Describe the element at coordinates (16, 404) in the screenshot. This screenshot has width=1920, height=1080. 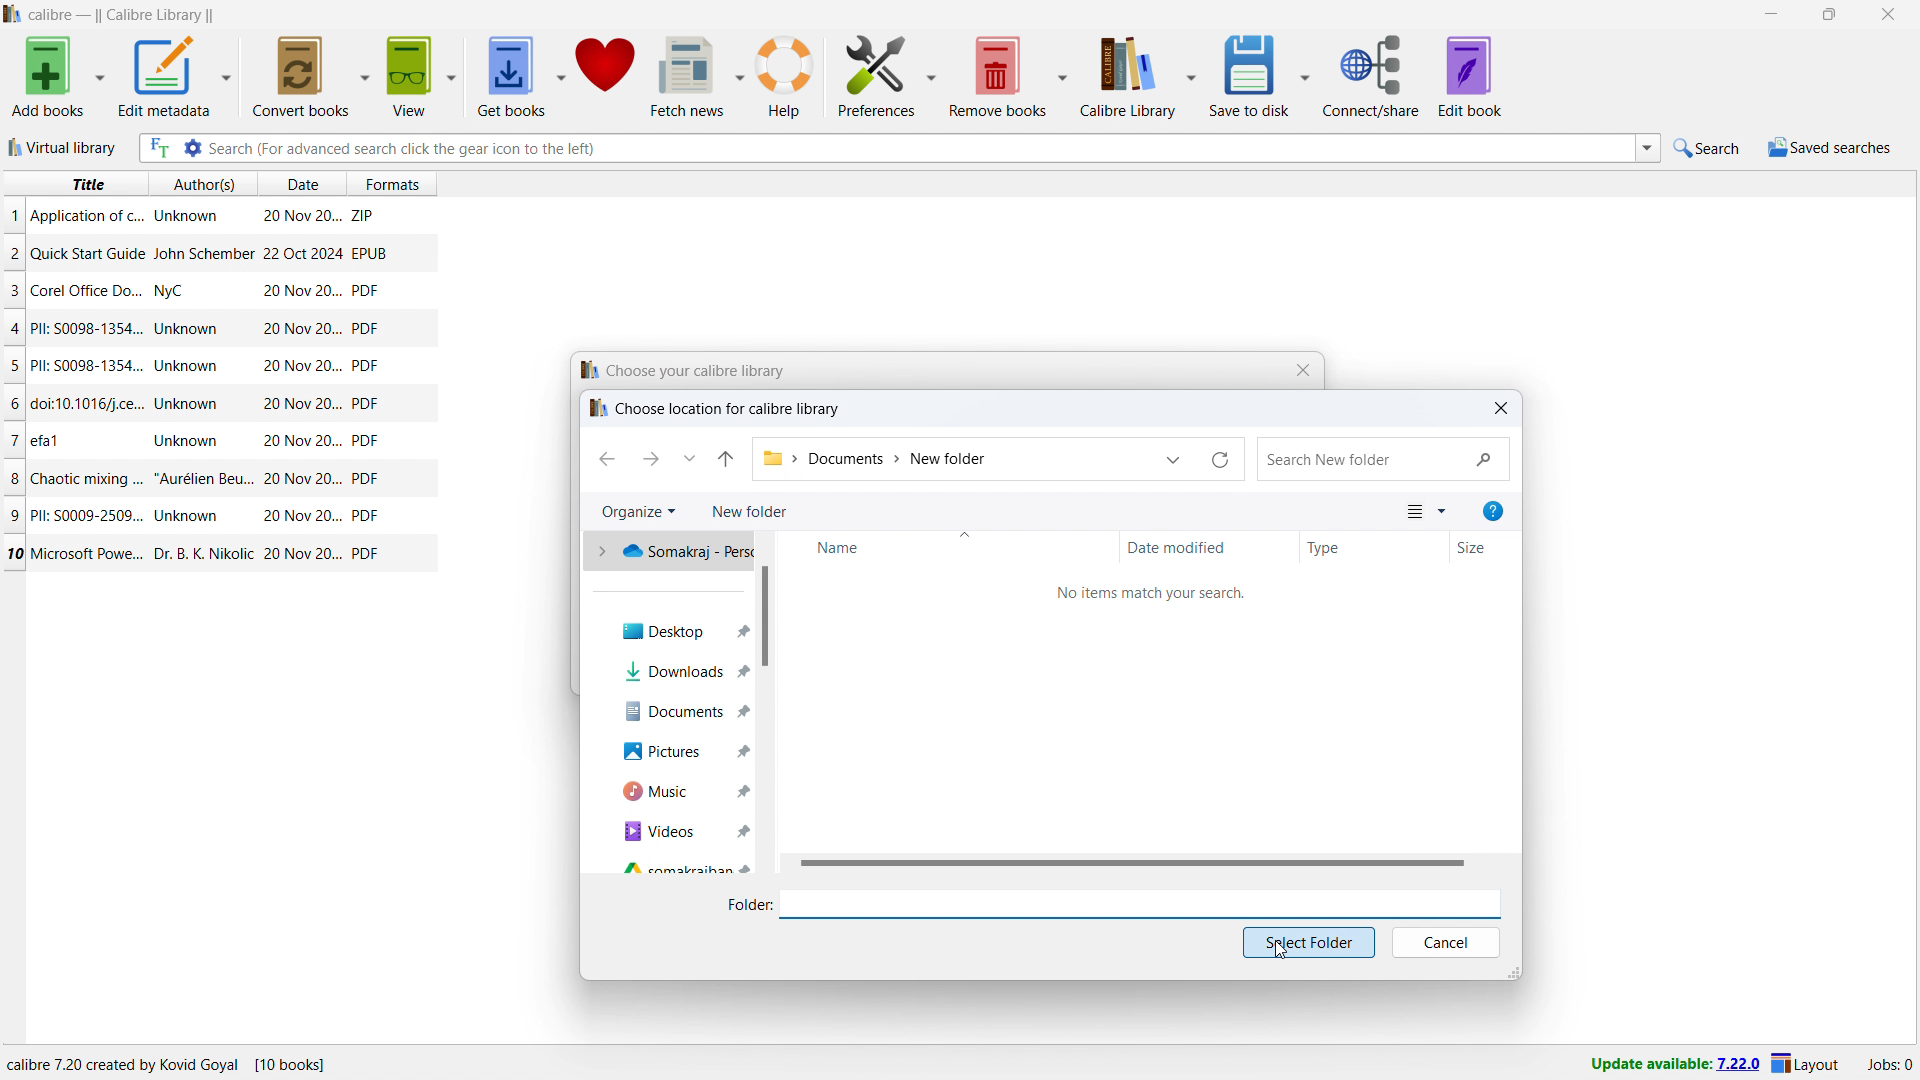
I see `6` at that location.